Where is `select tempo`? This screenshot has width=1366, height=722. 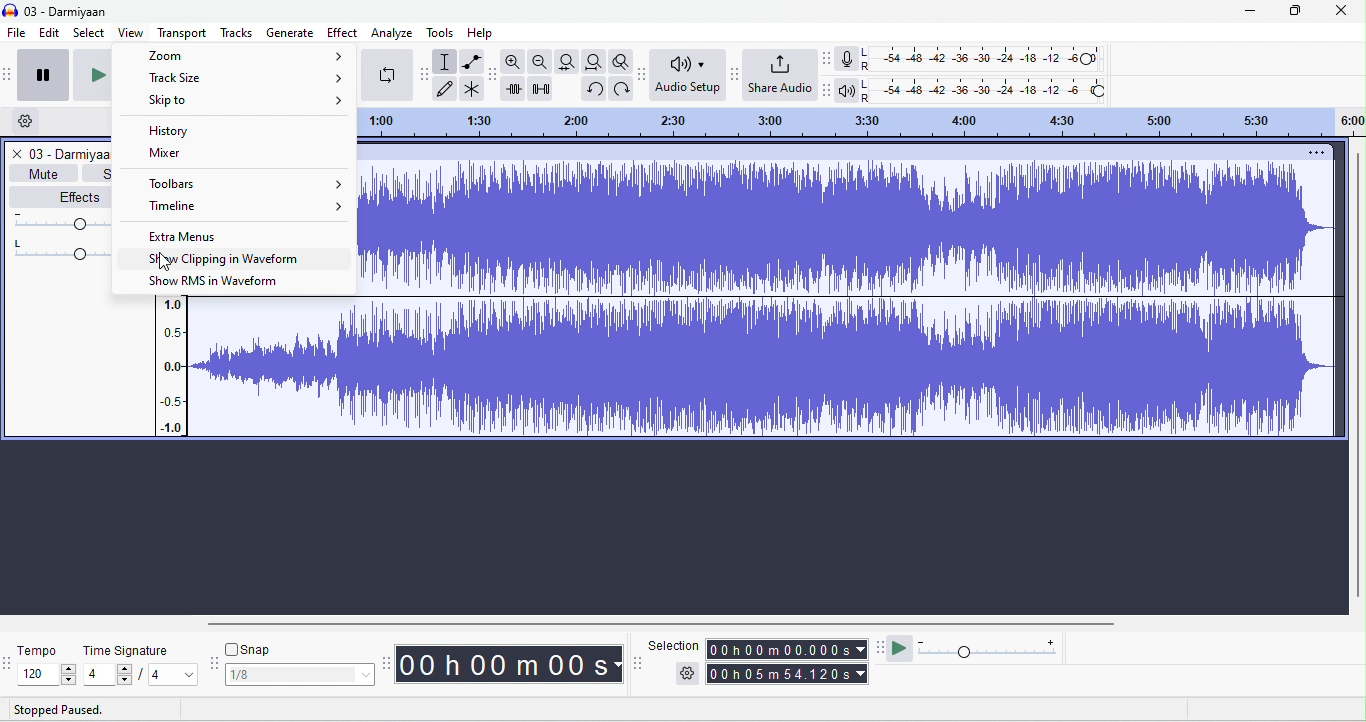 select tempo is located at coordinates (50, 675).